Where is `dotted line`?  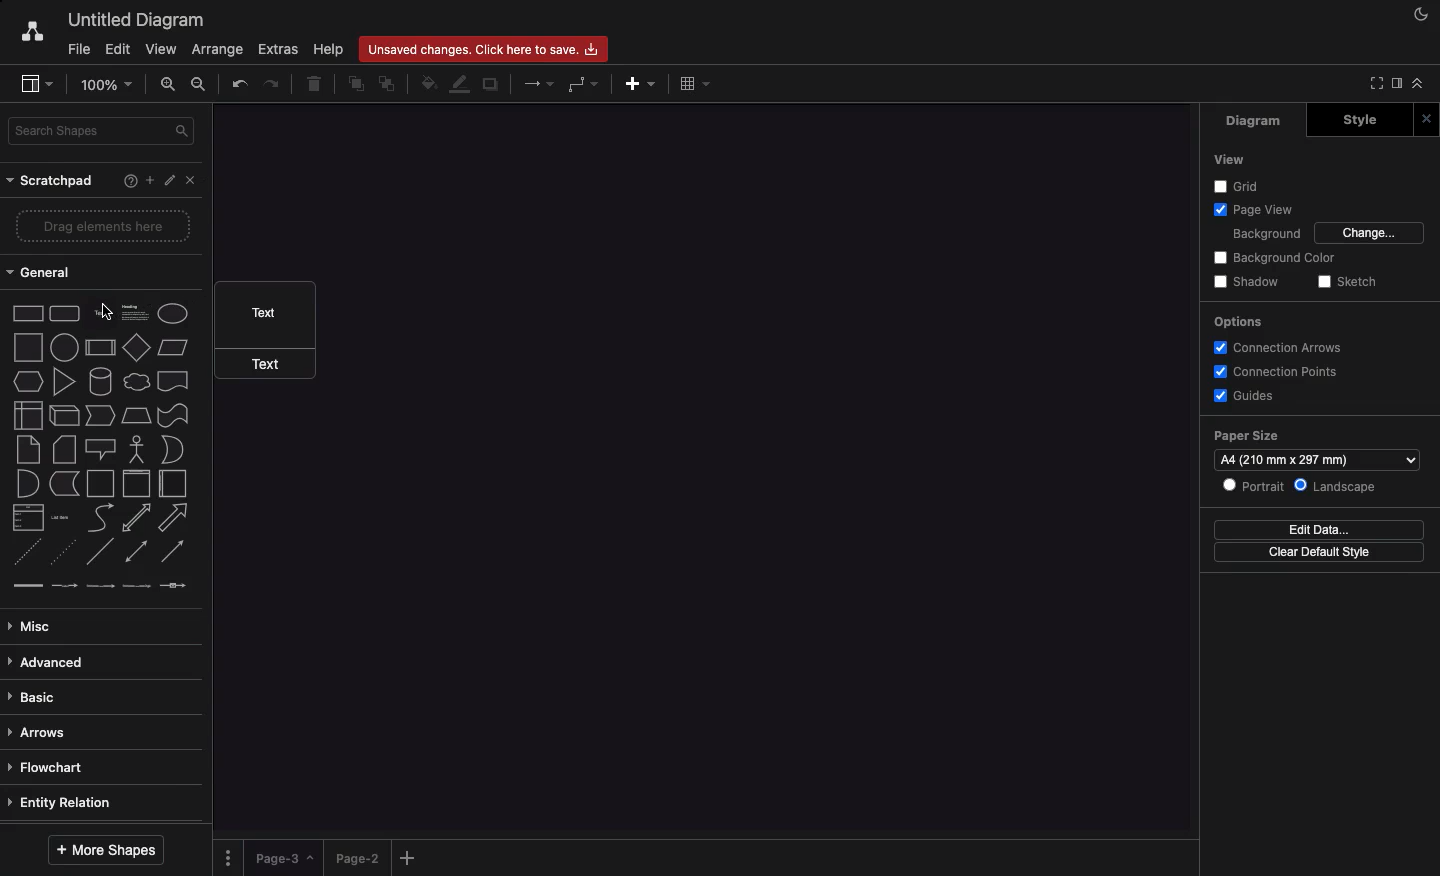 dotted line is located at coordinates (61, 551).